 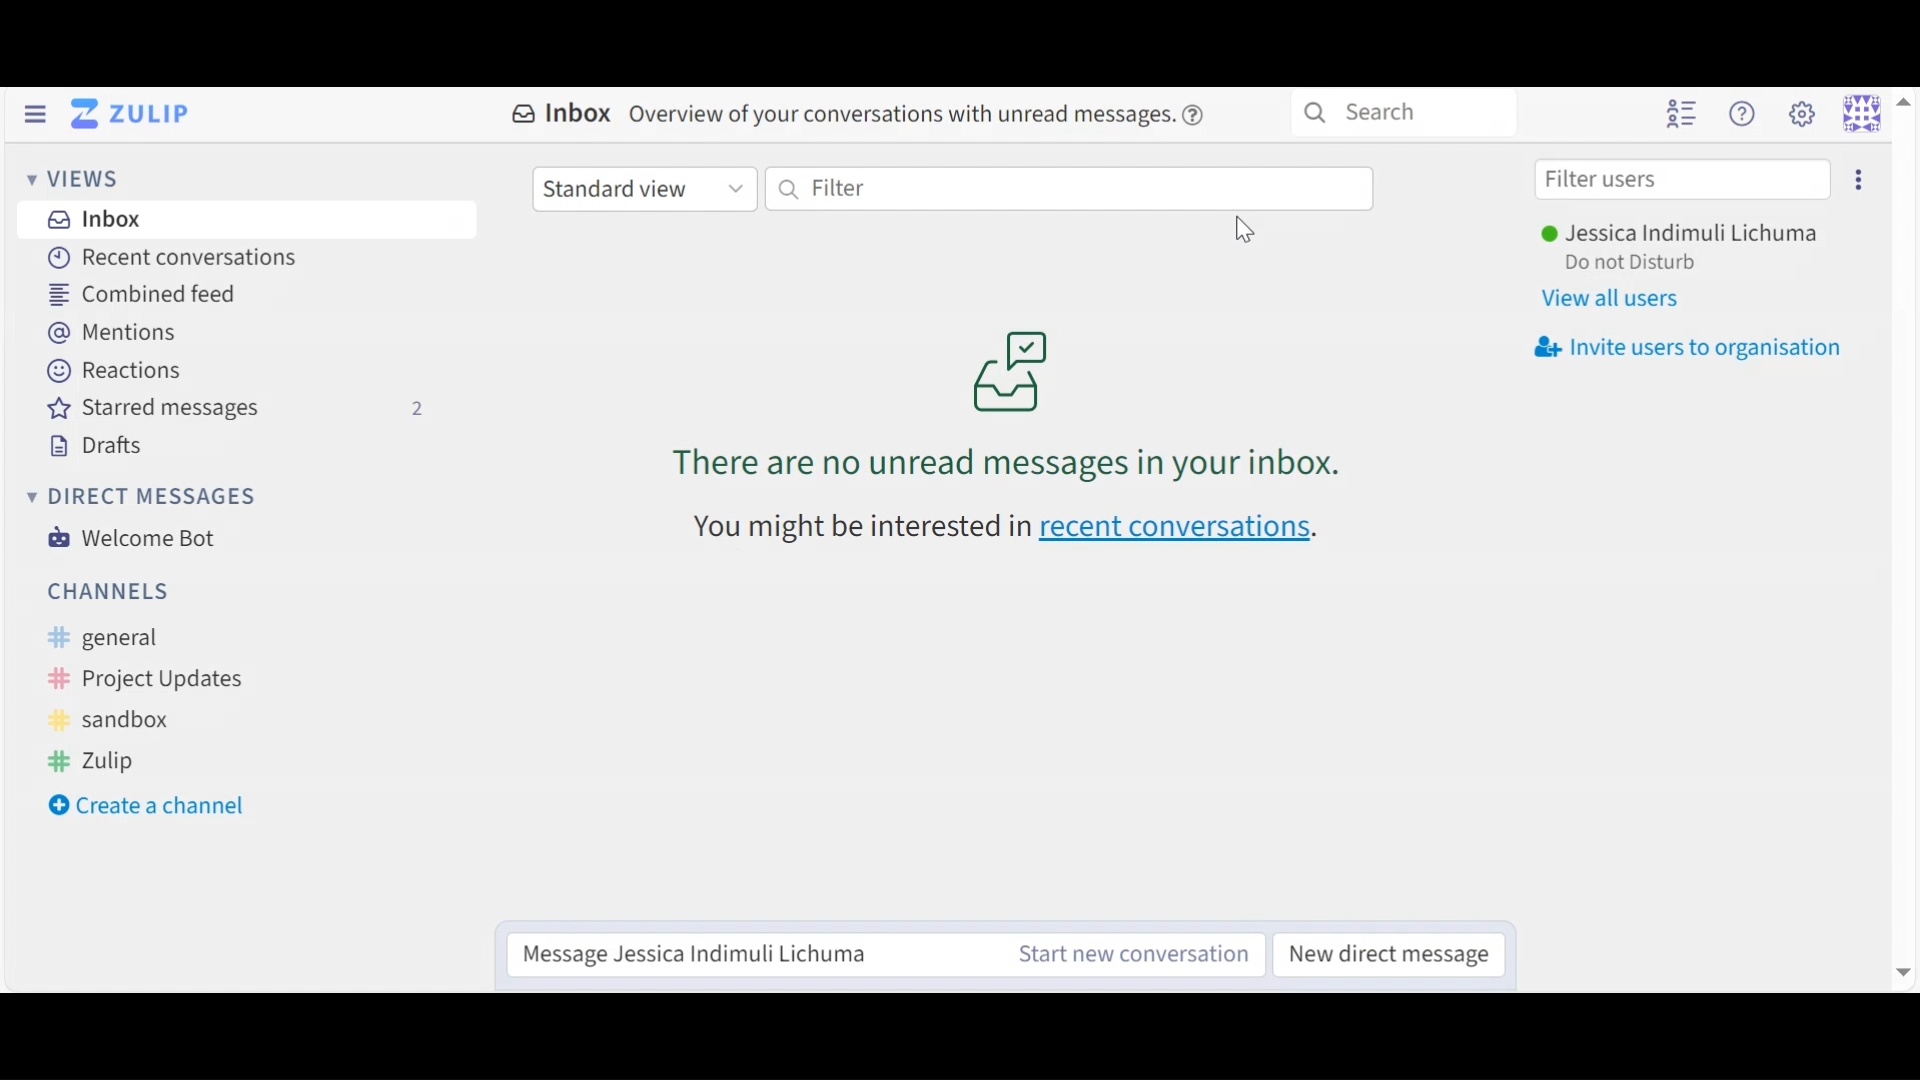 What do you see at coordinates (1903, 100) in the screenshot?
I see `Up` at bounding box center [1903, 100].